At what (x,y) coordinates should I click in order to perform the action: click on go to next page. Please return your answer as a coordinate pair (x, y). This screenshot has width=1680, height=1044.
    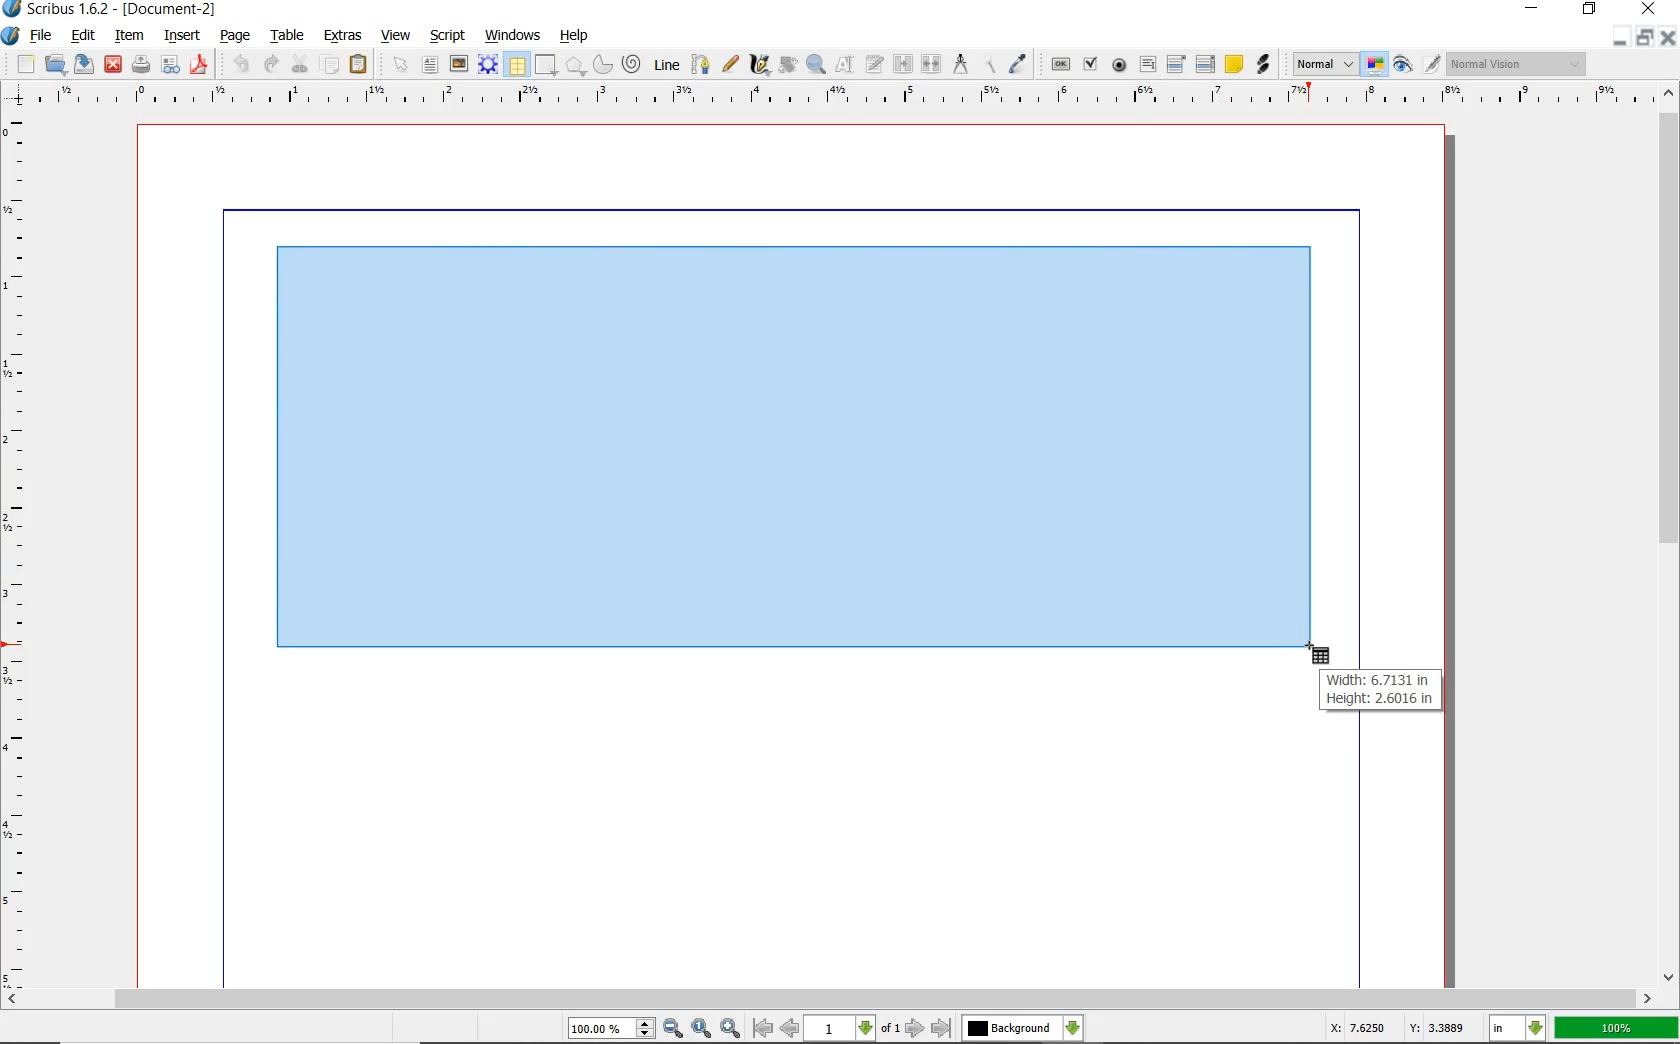
    Looking at the image, I should click on (916, 1029).